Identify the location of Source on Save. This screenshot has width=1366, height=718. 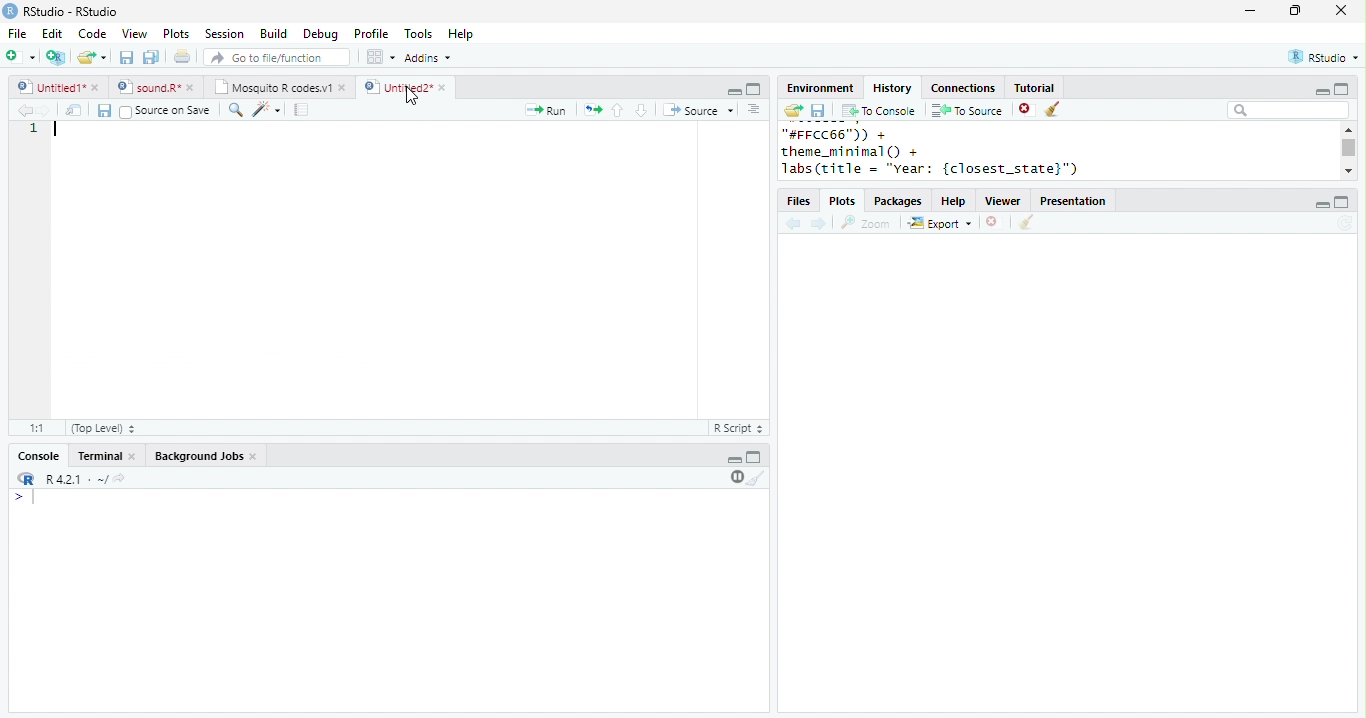
(163, 111).